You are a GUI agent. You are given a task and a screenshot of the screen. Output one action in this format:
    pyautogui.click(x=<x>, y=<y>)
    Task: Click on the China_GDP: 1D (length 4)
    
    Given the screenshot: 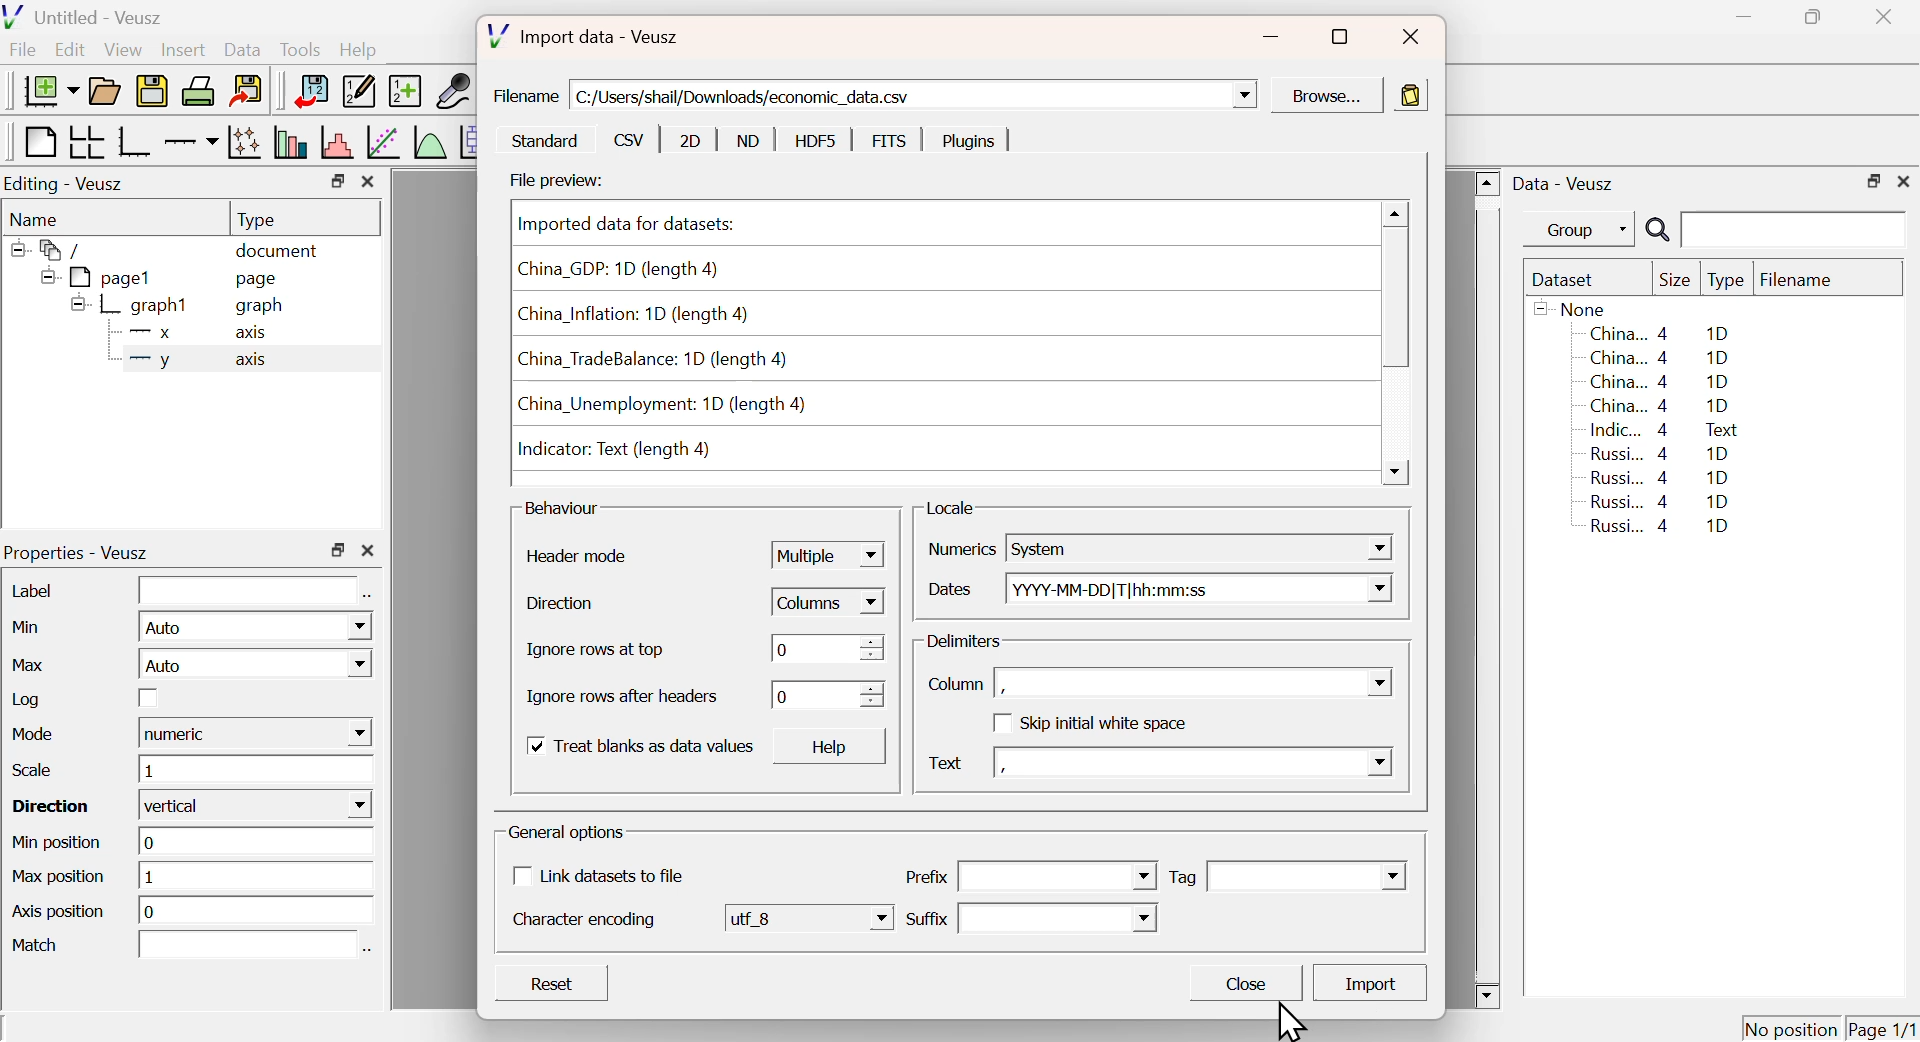 What is the action you would take?
    pyautogui.click(x=628, y=270)
    